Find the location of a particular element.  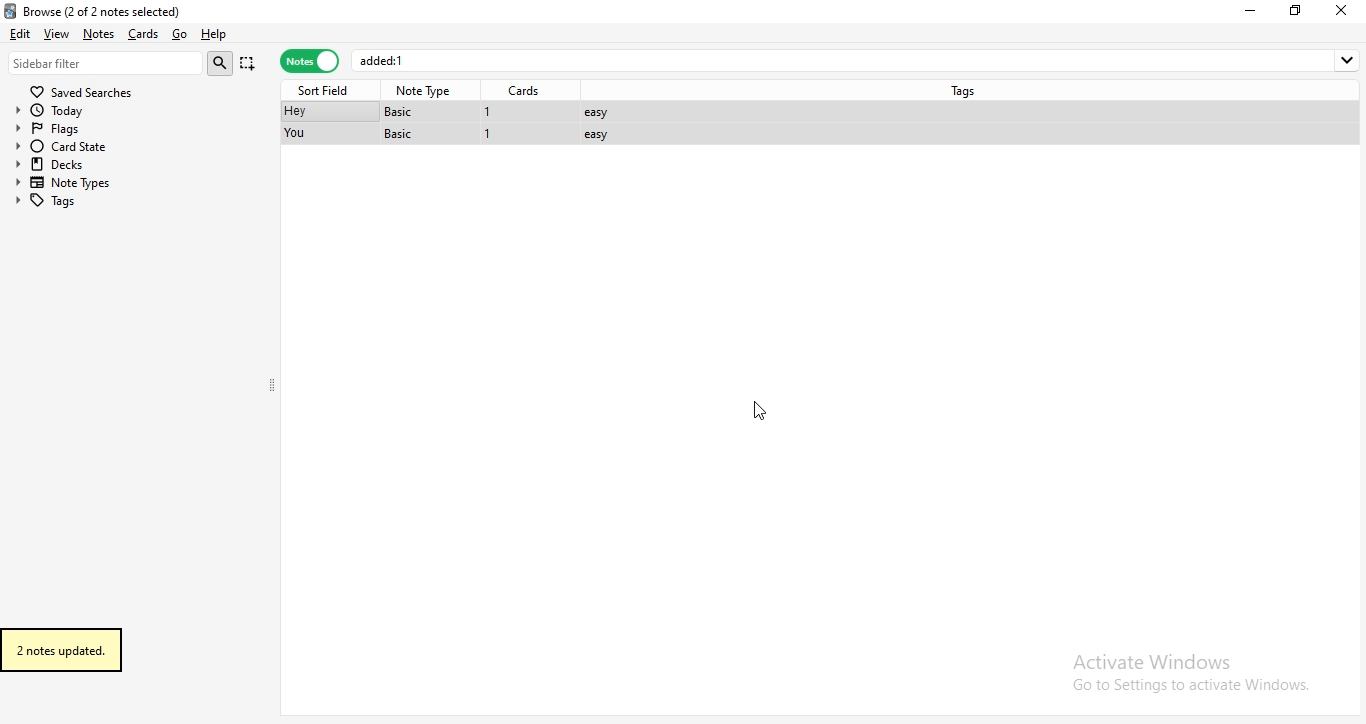

restore is located at coordinates (1296, 10).